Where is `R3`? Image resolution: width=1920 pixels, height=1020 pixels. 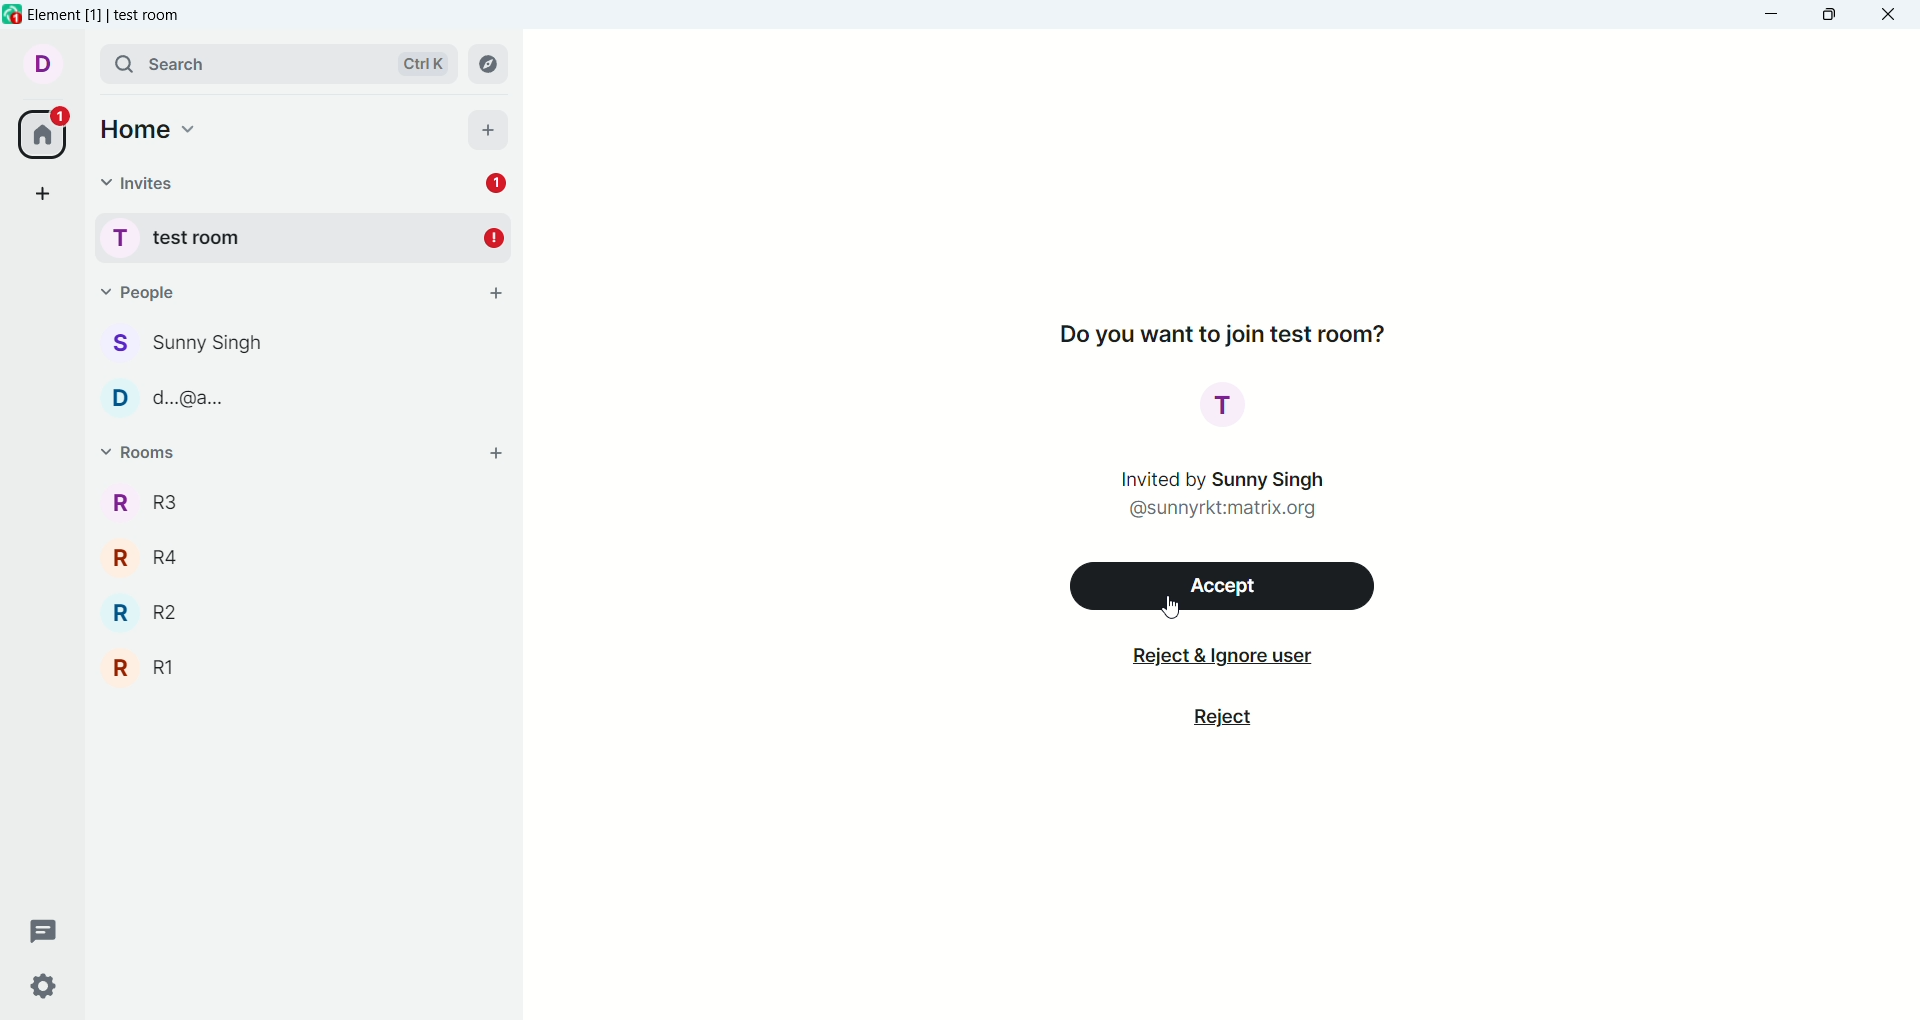 R3 is located at coordinates (300, 501).